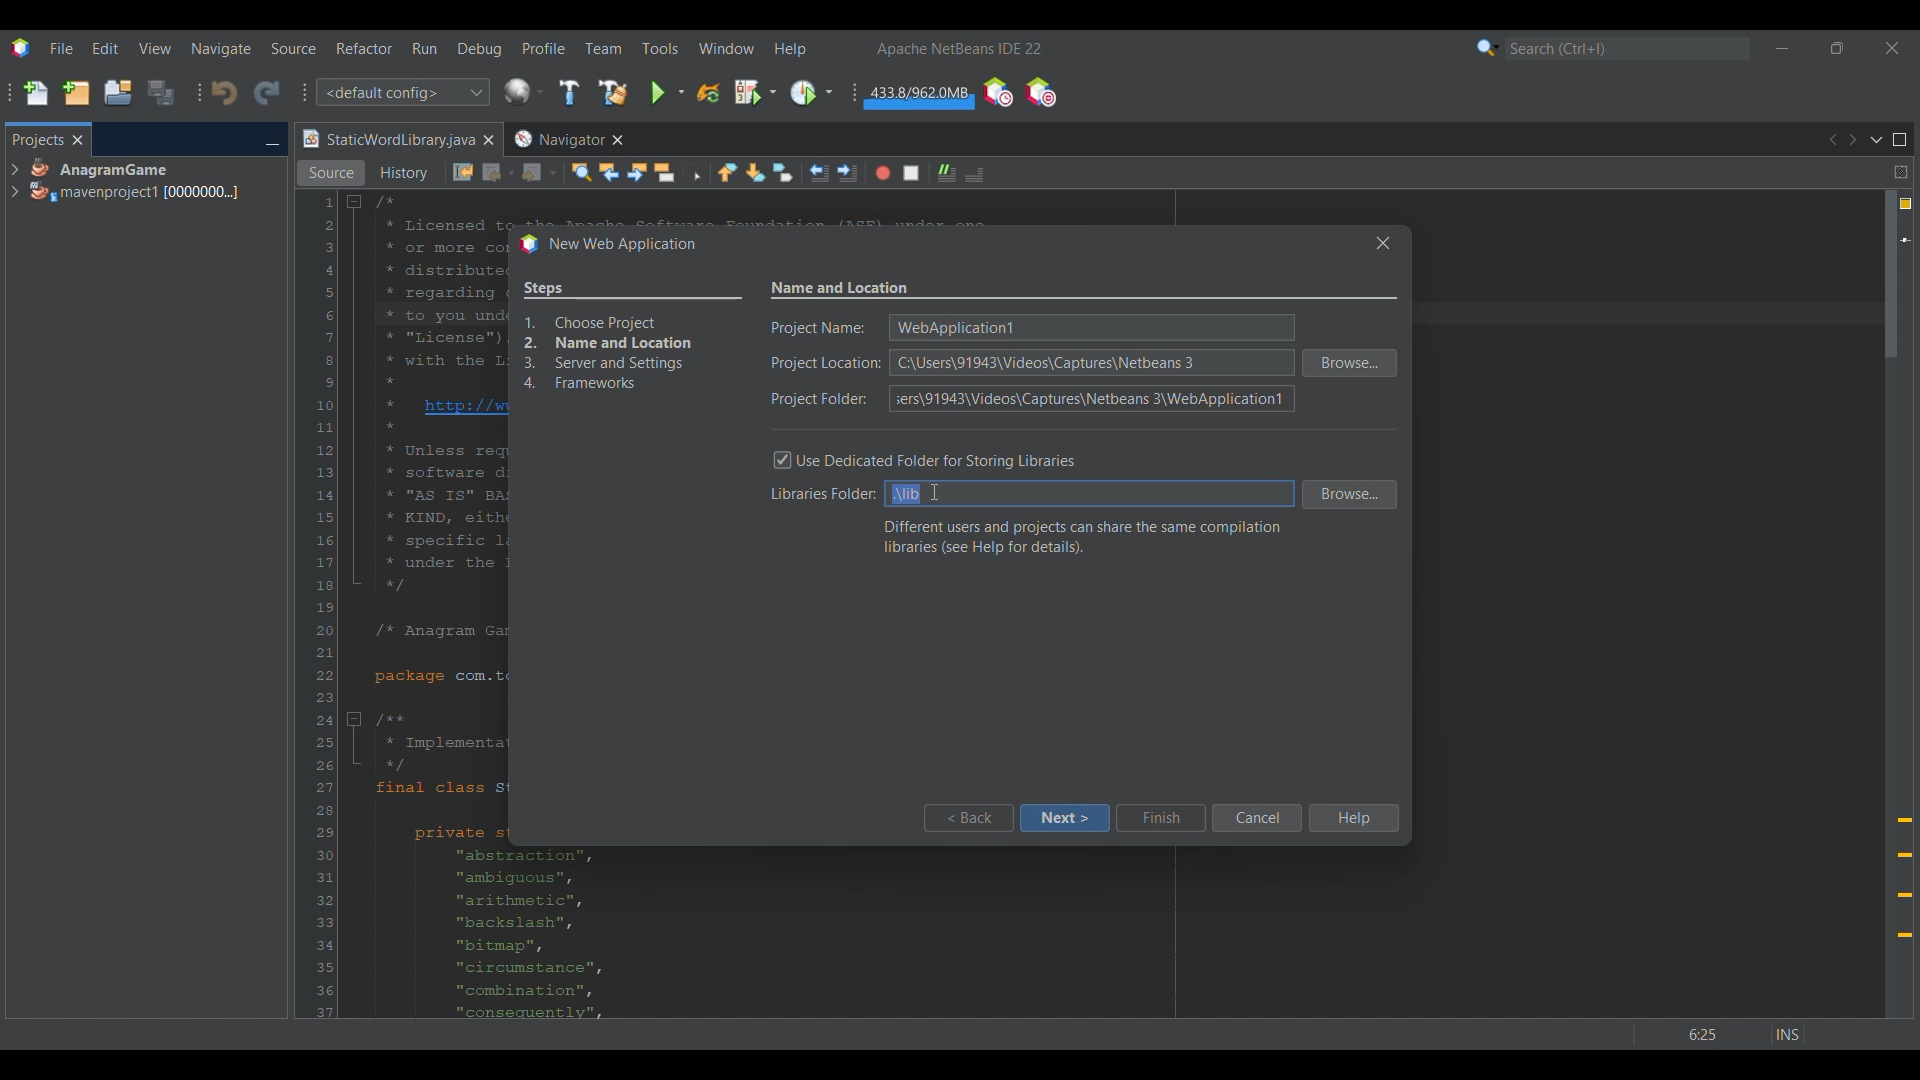  Describe the element at coordinates (1350, 429) in the screenshot. I see `Browse folder for respective detail` at that location.